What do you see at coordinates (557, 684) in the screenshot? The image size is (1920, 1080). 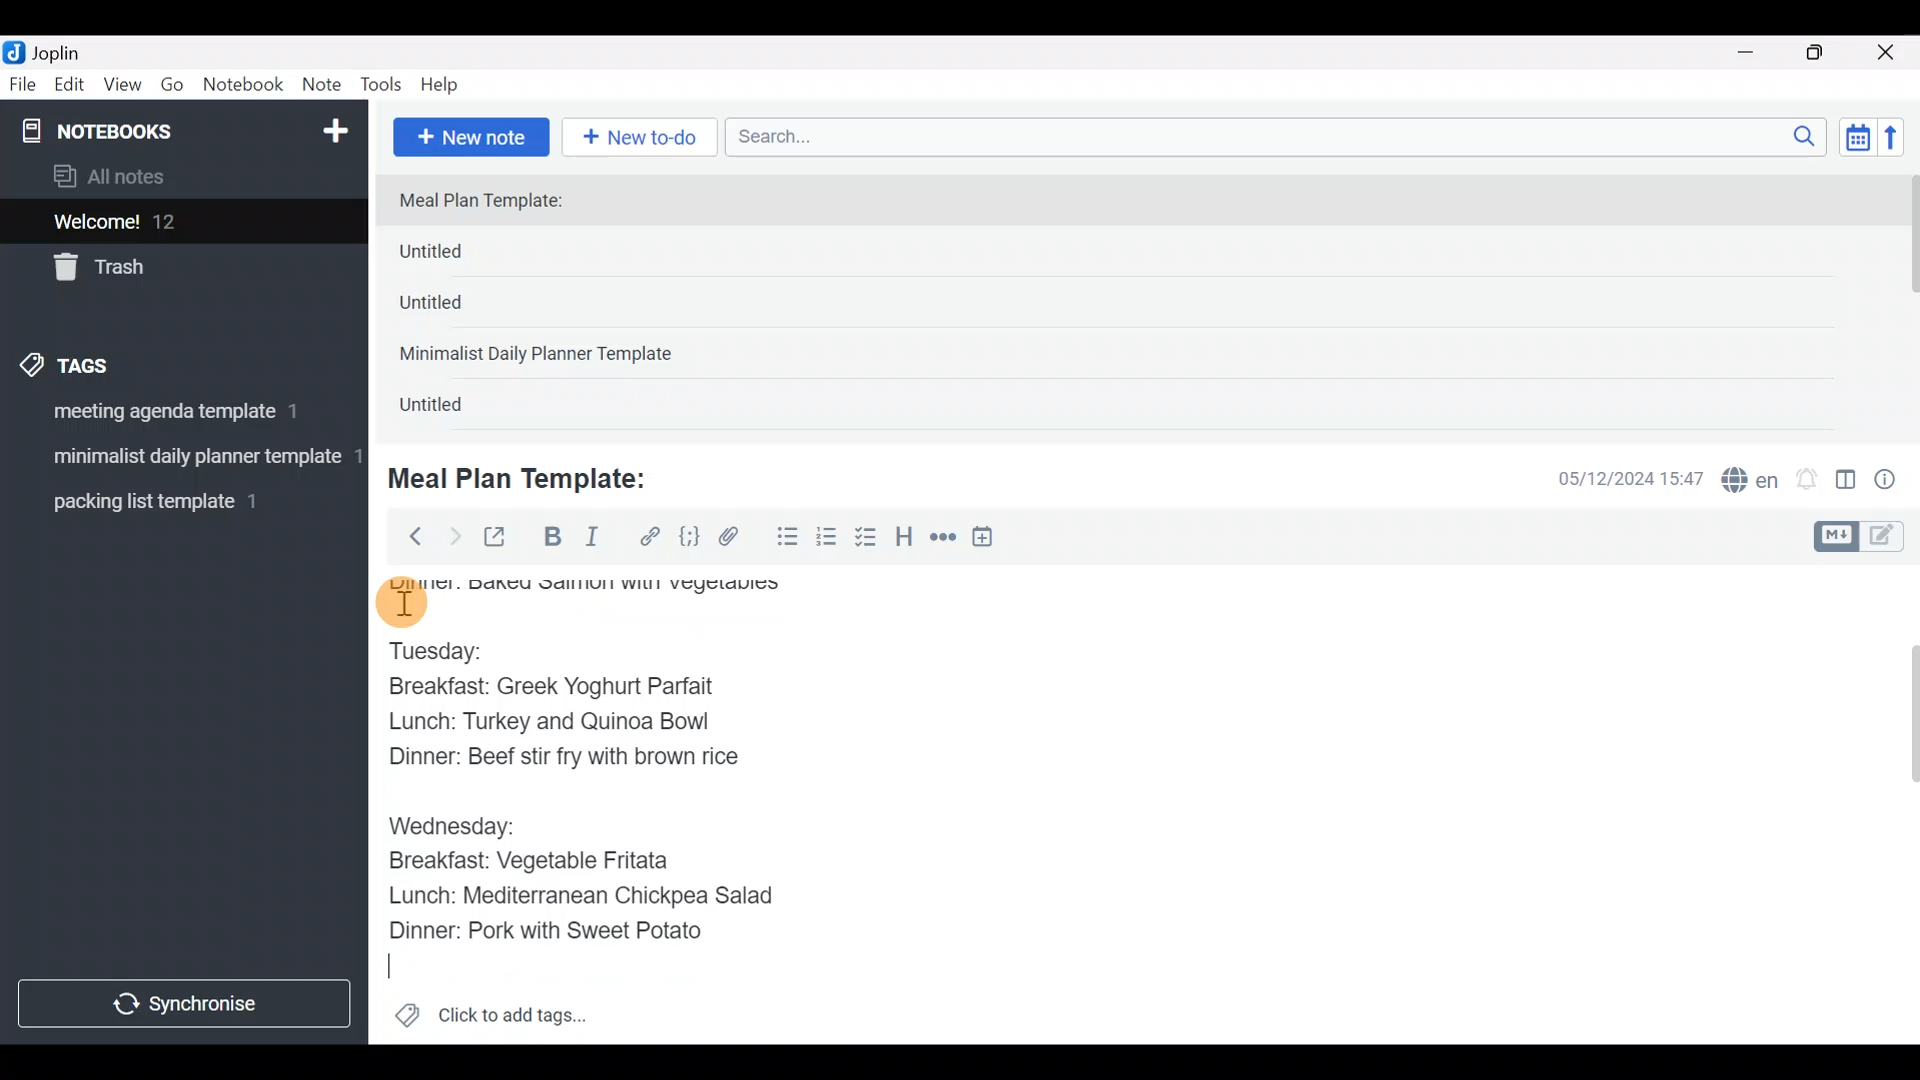 I see `Breakfast: Greek Yoghurt Parfait` at bounding box center [557, 684].